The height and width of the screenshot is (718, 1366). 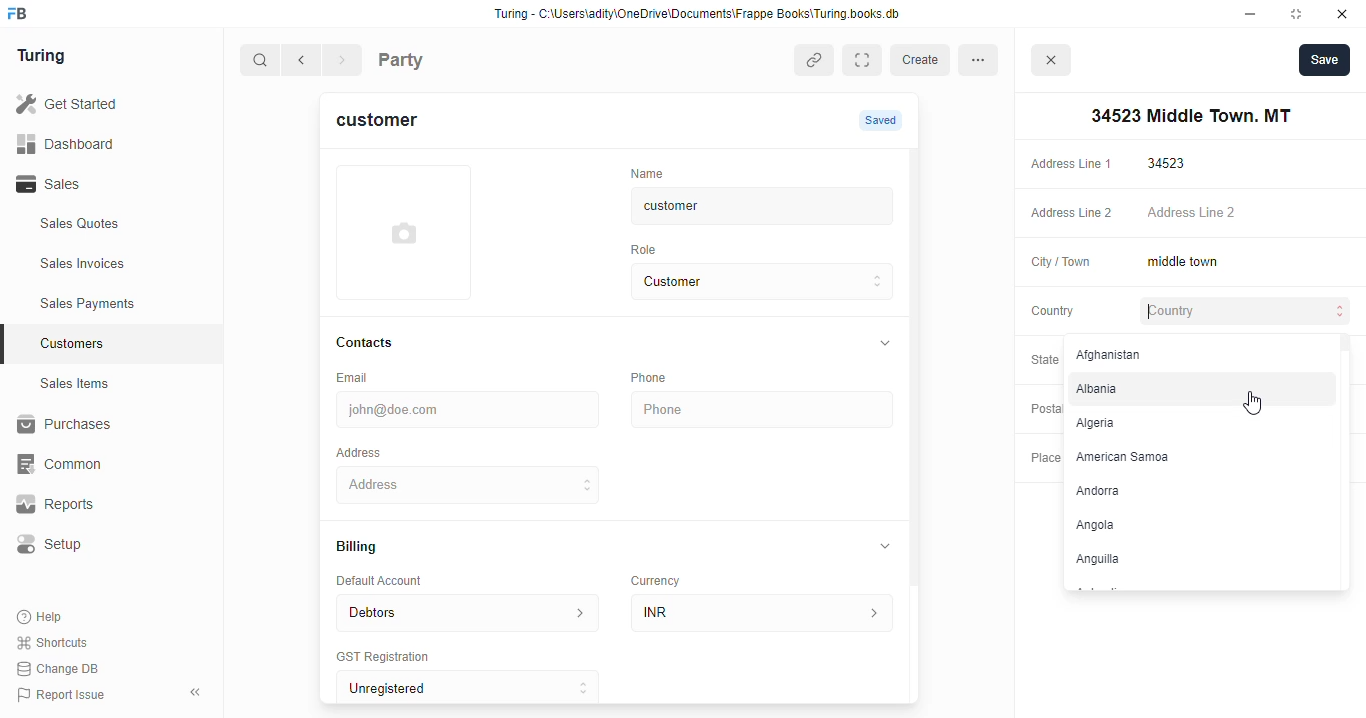 What do you see at coordinates (923, 60) in the screenshot?
I see `create` at bounding box center [923, 60].